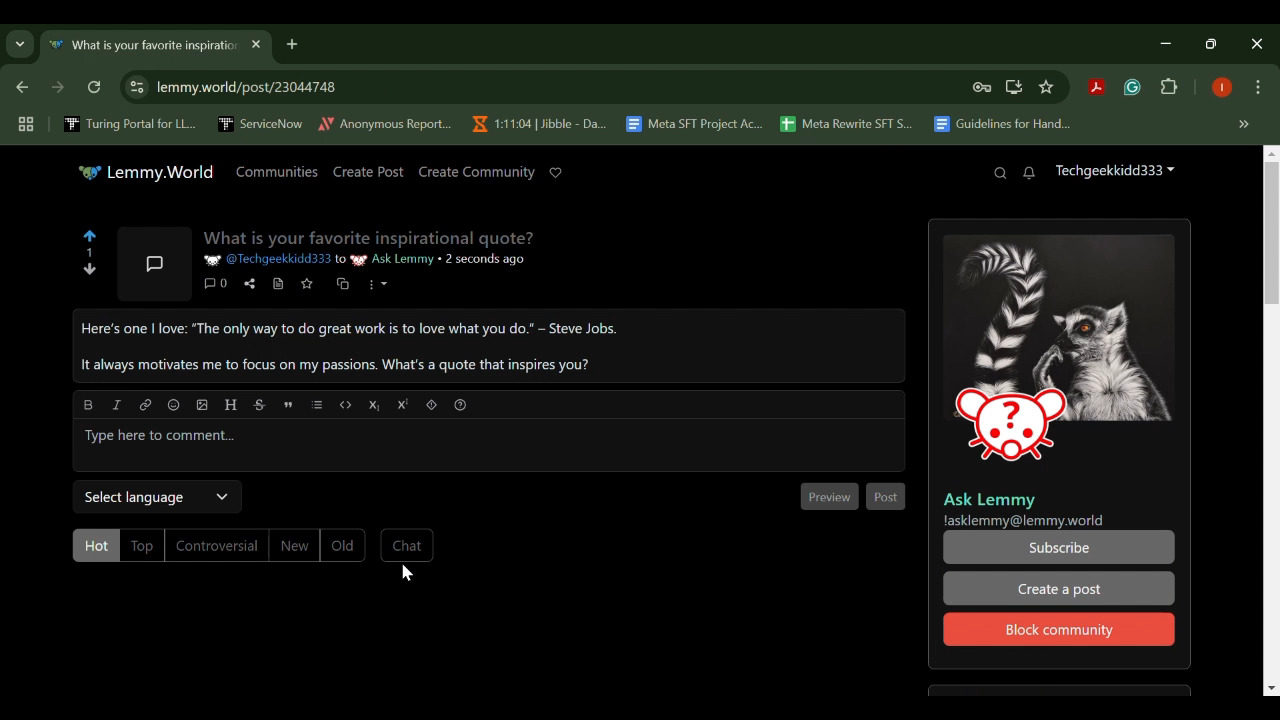  Describe the element at coordinates (1170, 43) in the screenshot. I see `Restore Down` at that location.